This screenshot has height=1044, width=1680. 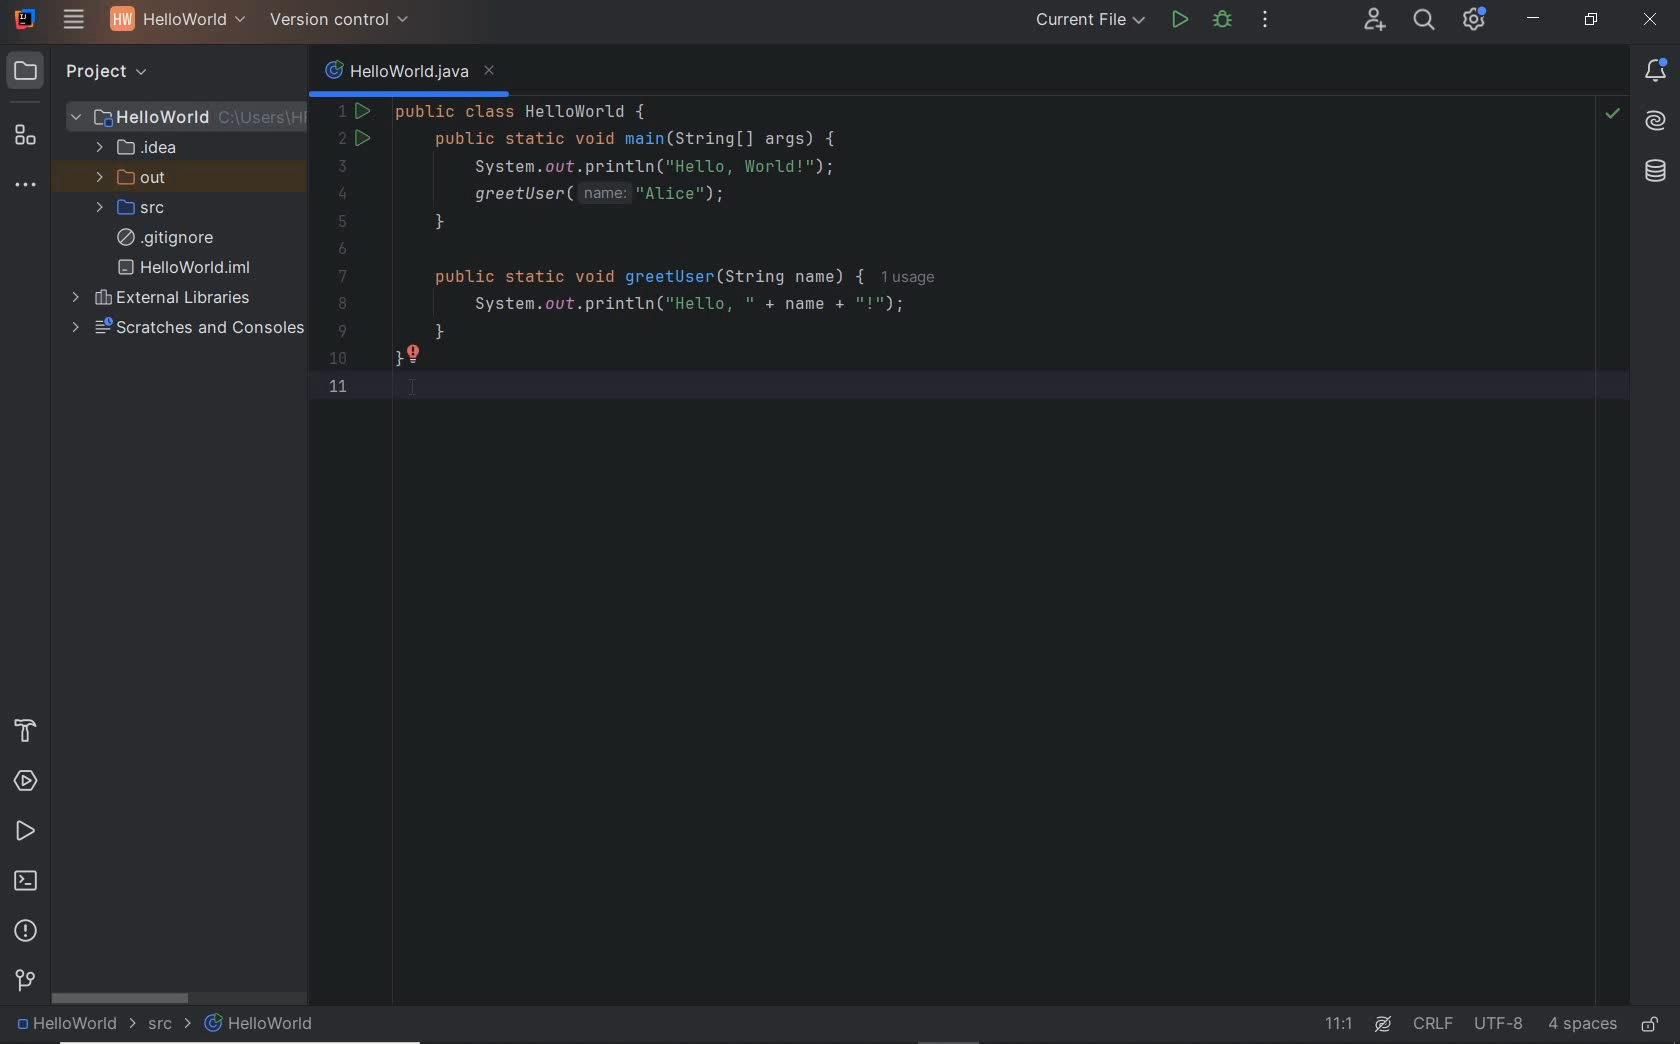 What do you see at coordinates (165, 239) in the screenshot?
I see `.gitignore` at bounding box center [165, 239].